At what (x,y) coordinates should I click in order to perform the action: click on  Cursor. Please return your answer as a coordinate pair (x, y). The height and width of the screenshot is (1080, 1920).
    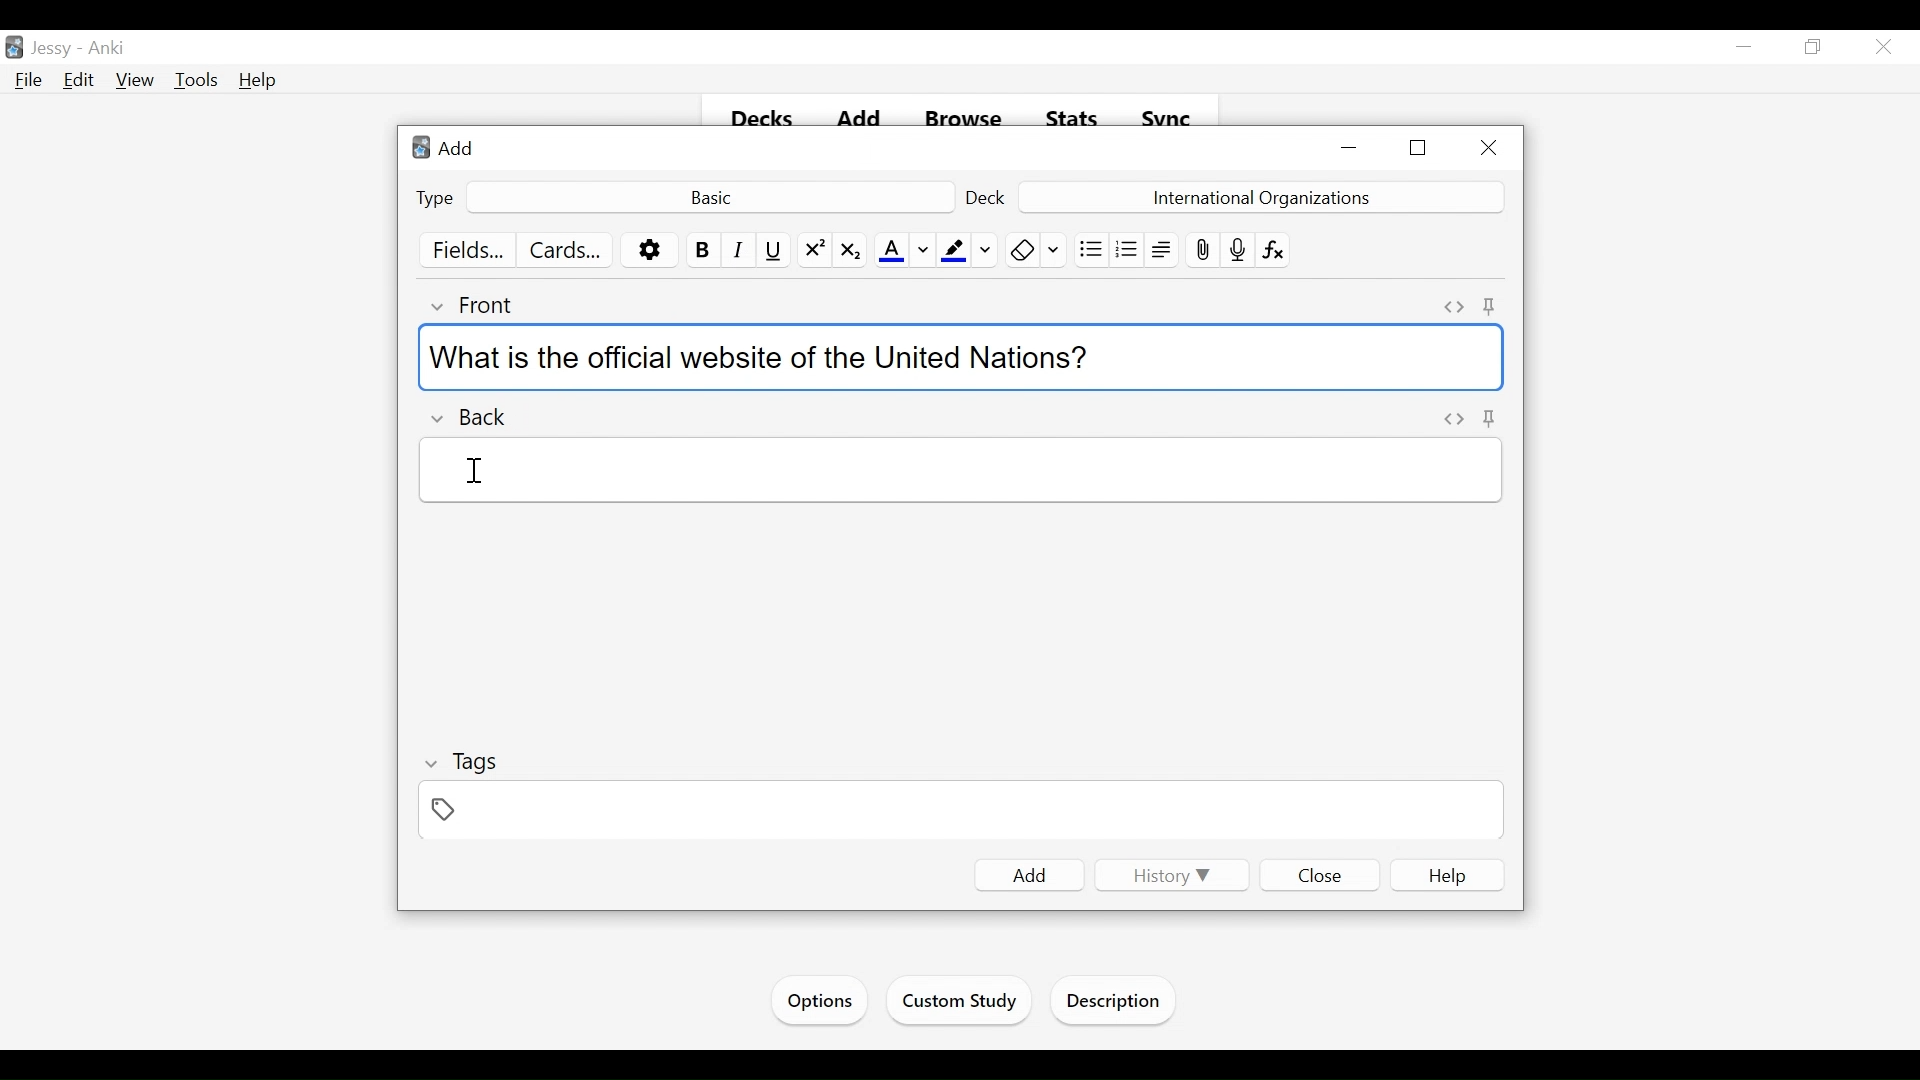
    Looking at the image, I should click on (483, 470).